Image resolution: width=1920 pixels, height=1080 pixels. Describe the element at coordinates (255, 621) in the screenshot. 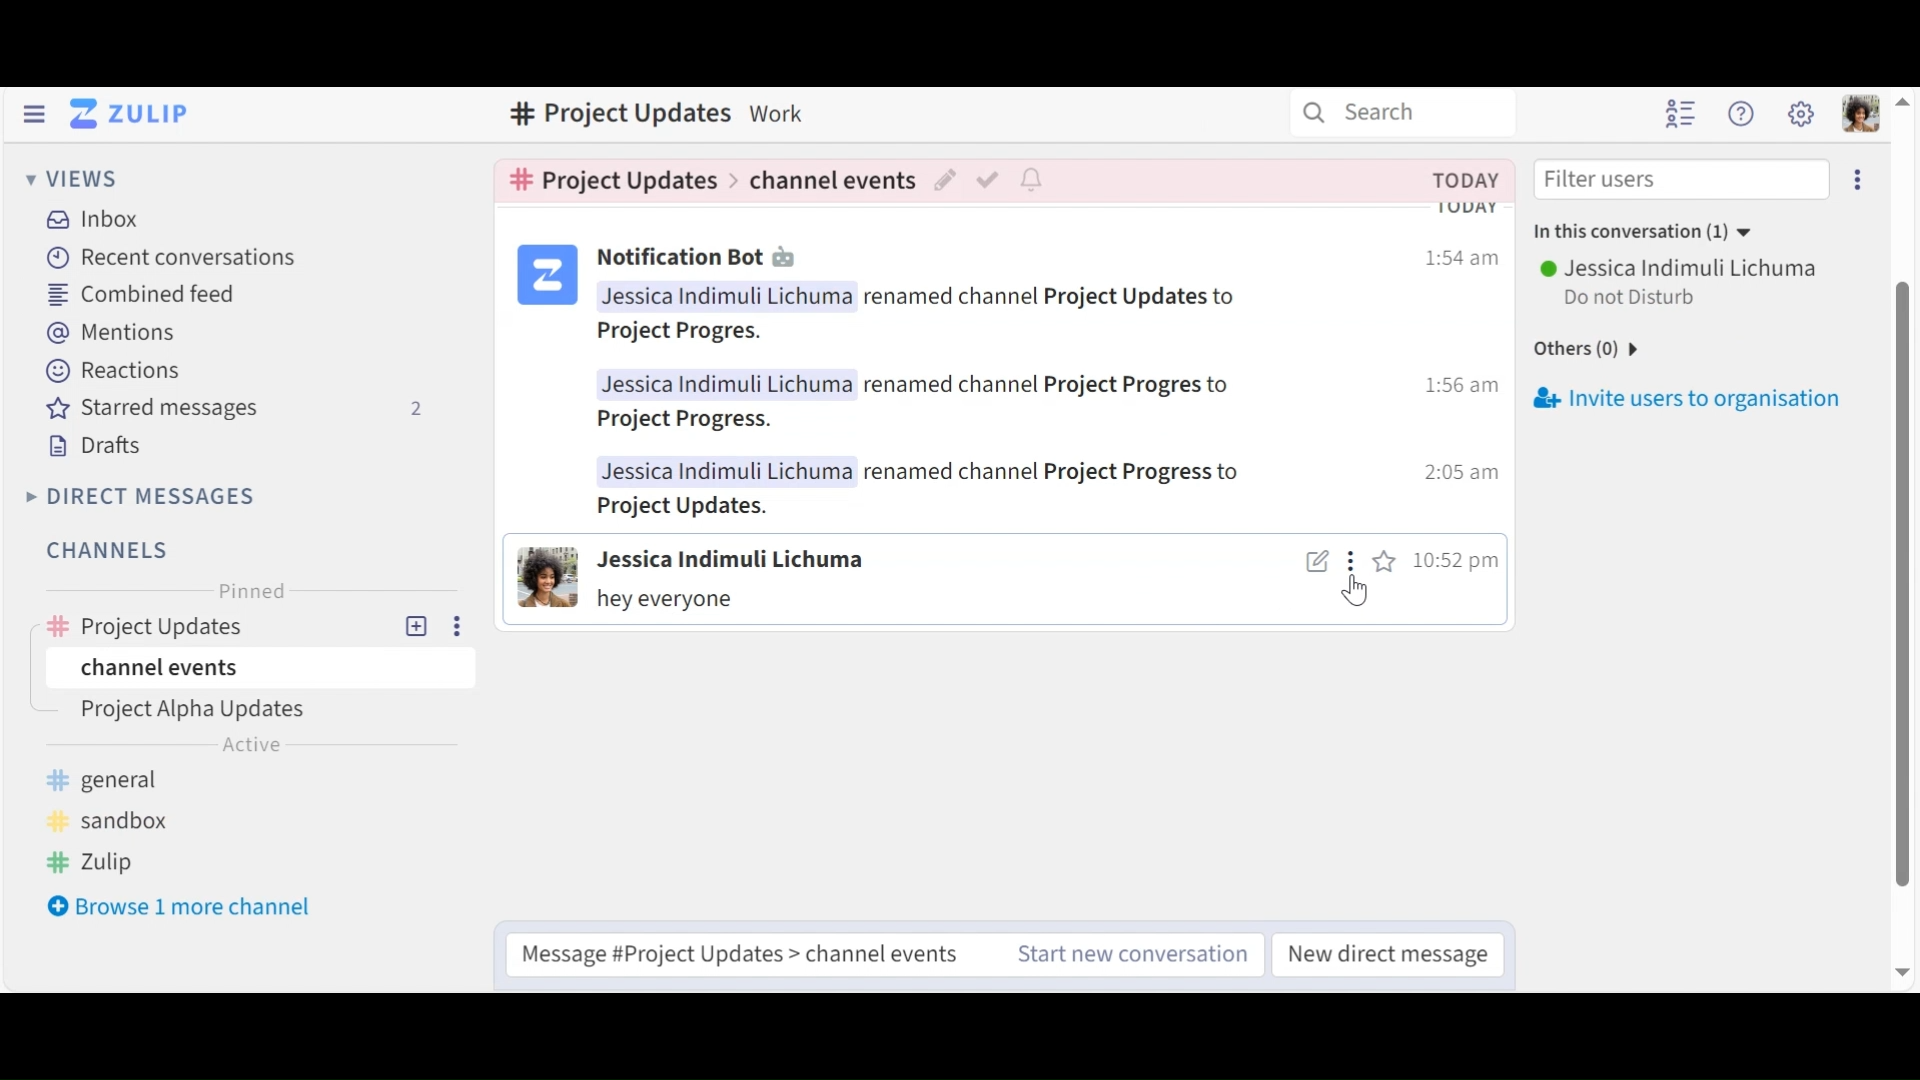

I see `Channel` at that location.